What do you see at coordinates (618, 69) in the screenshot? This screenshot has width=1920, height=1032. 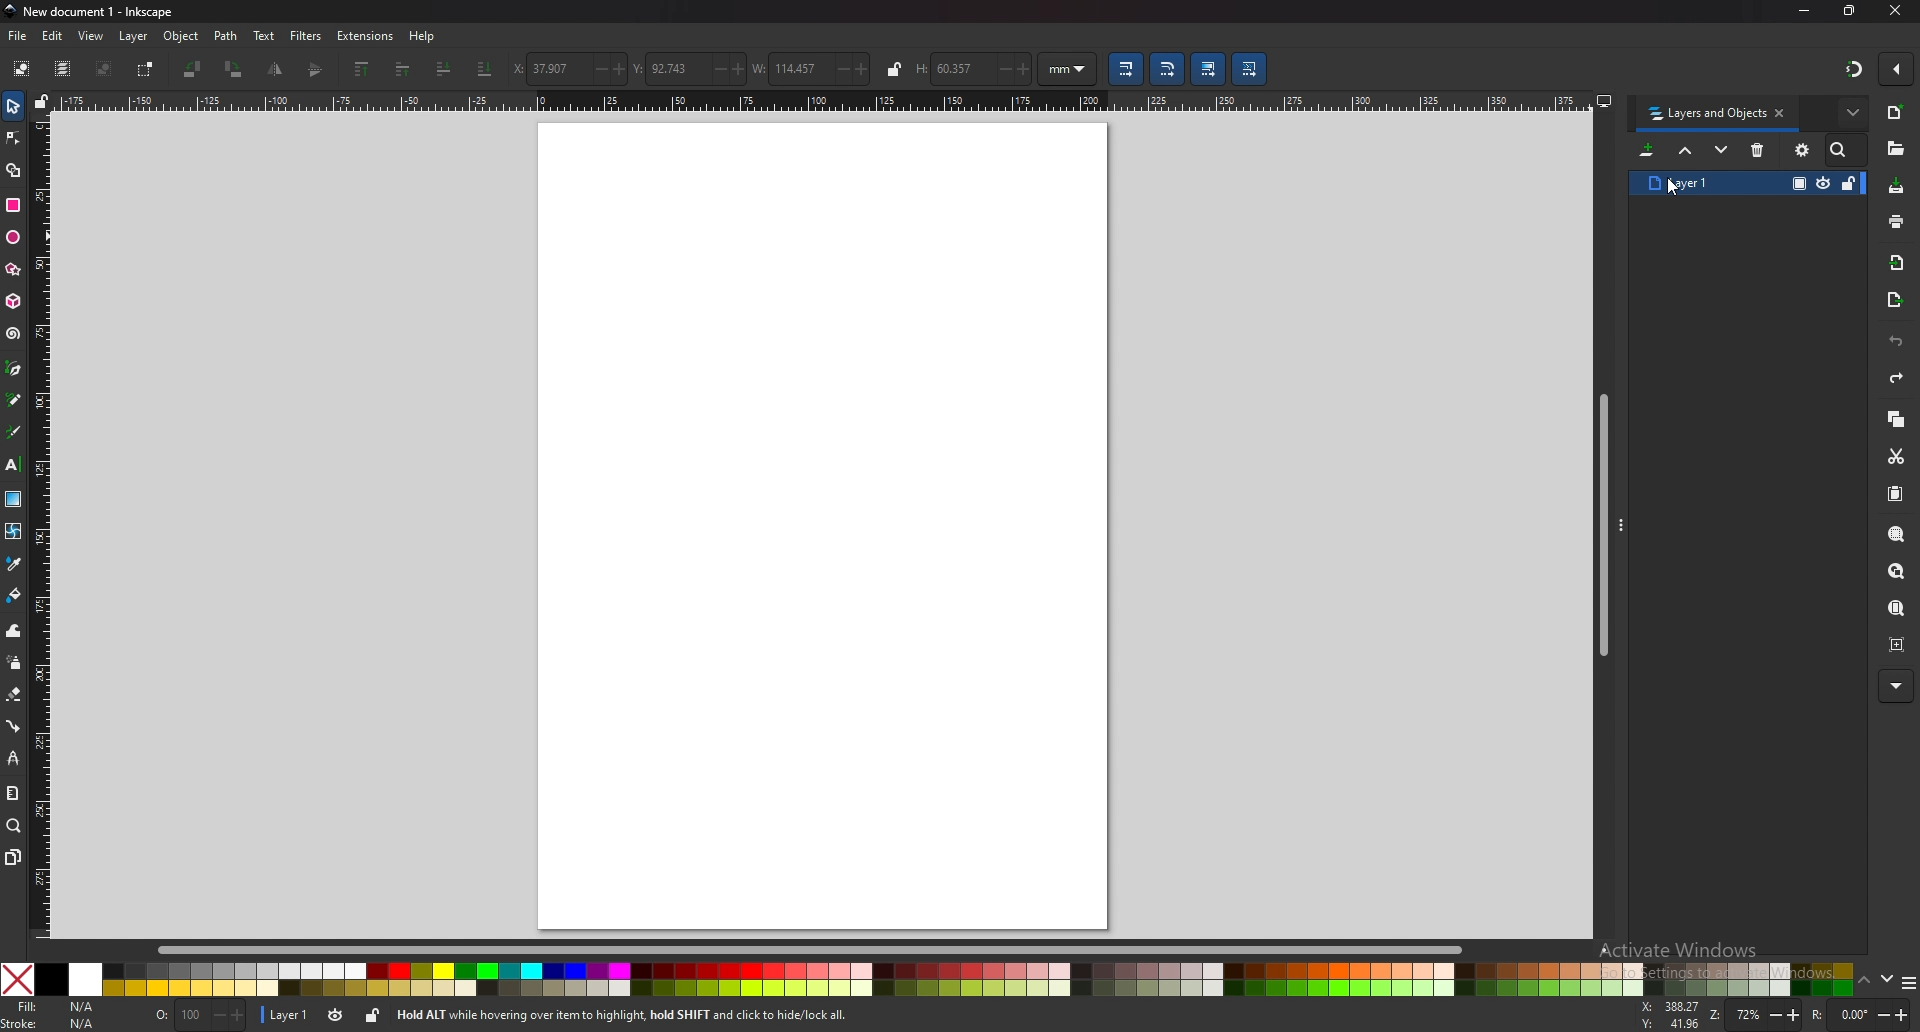 I see `increase` at bounding box center [618, 69].